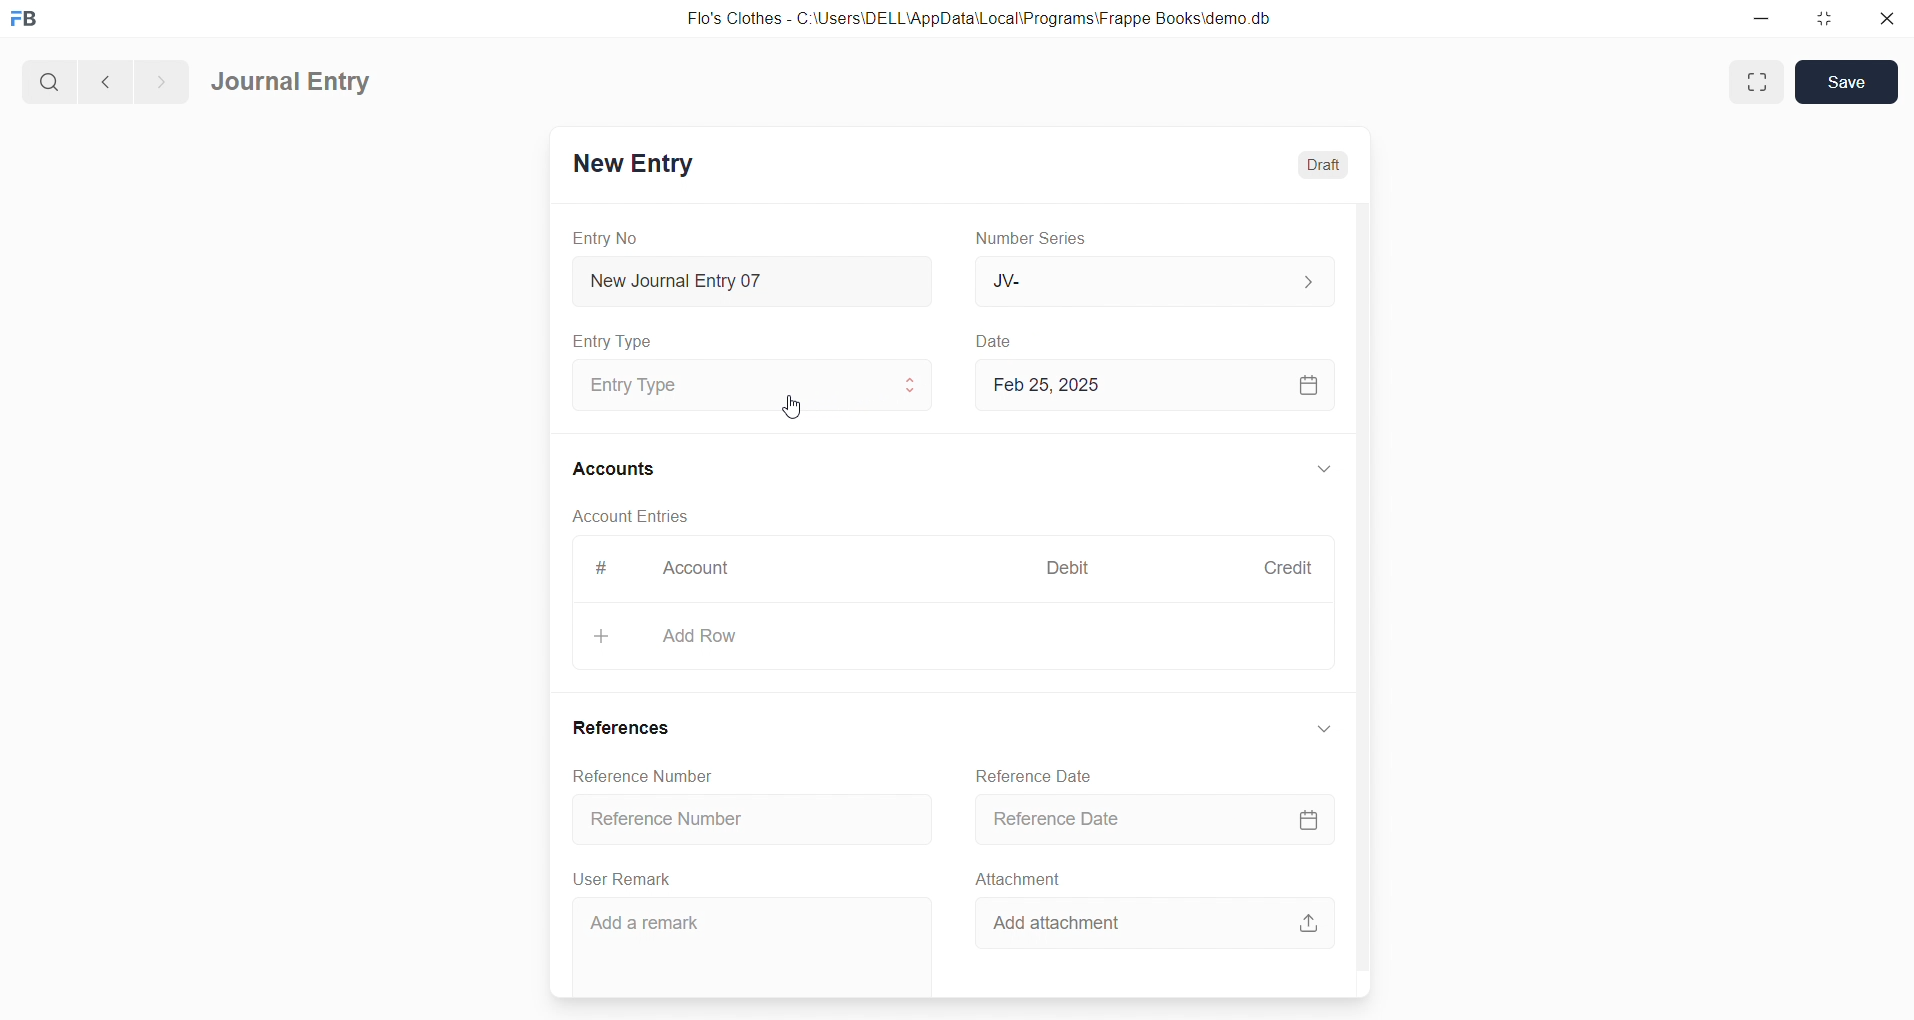 The height and width of the screenshot is (1020, 1914). What do you see at coordinates (641, 776) in the screenshot?
I see `Reference Number` at bounding box center [641, 776].